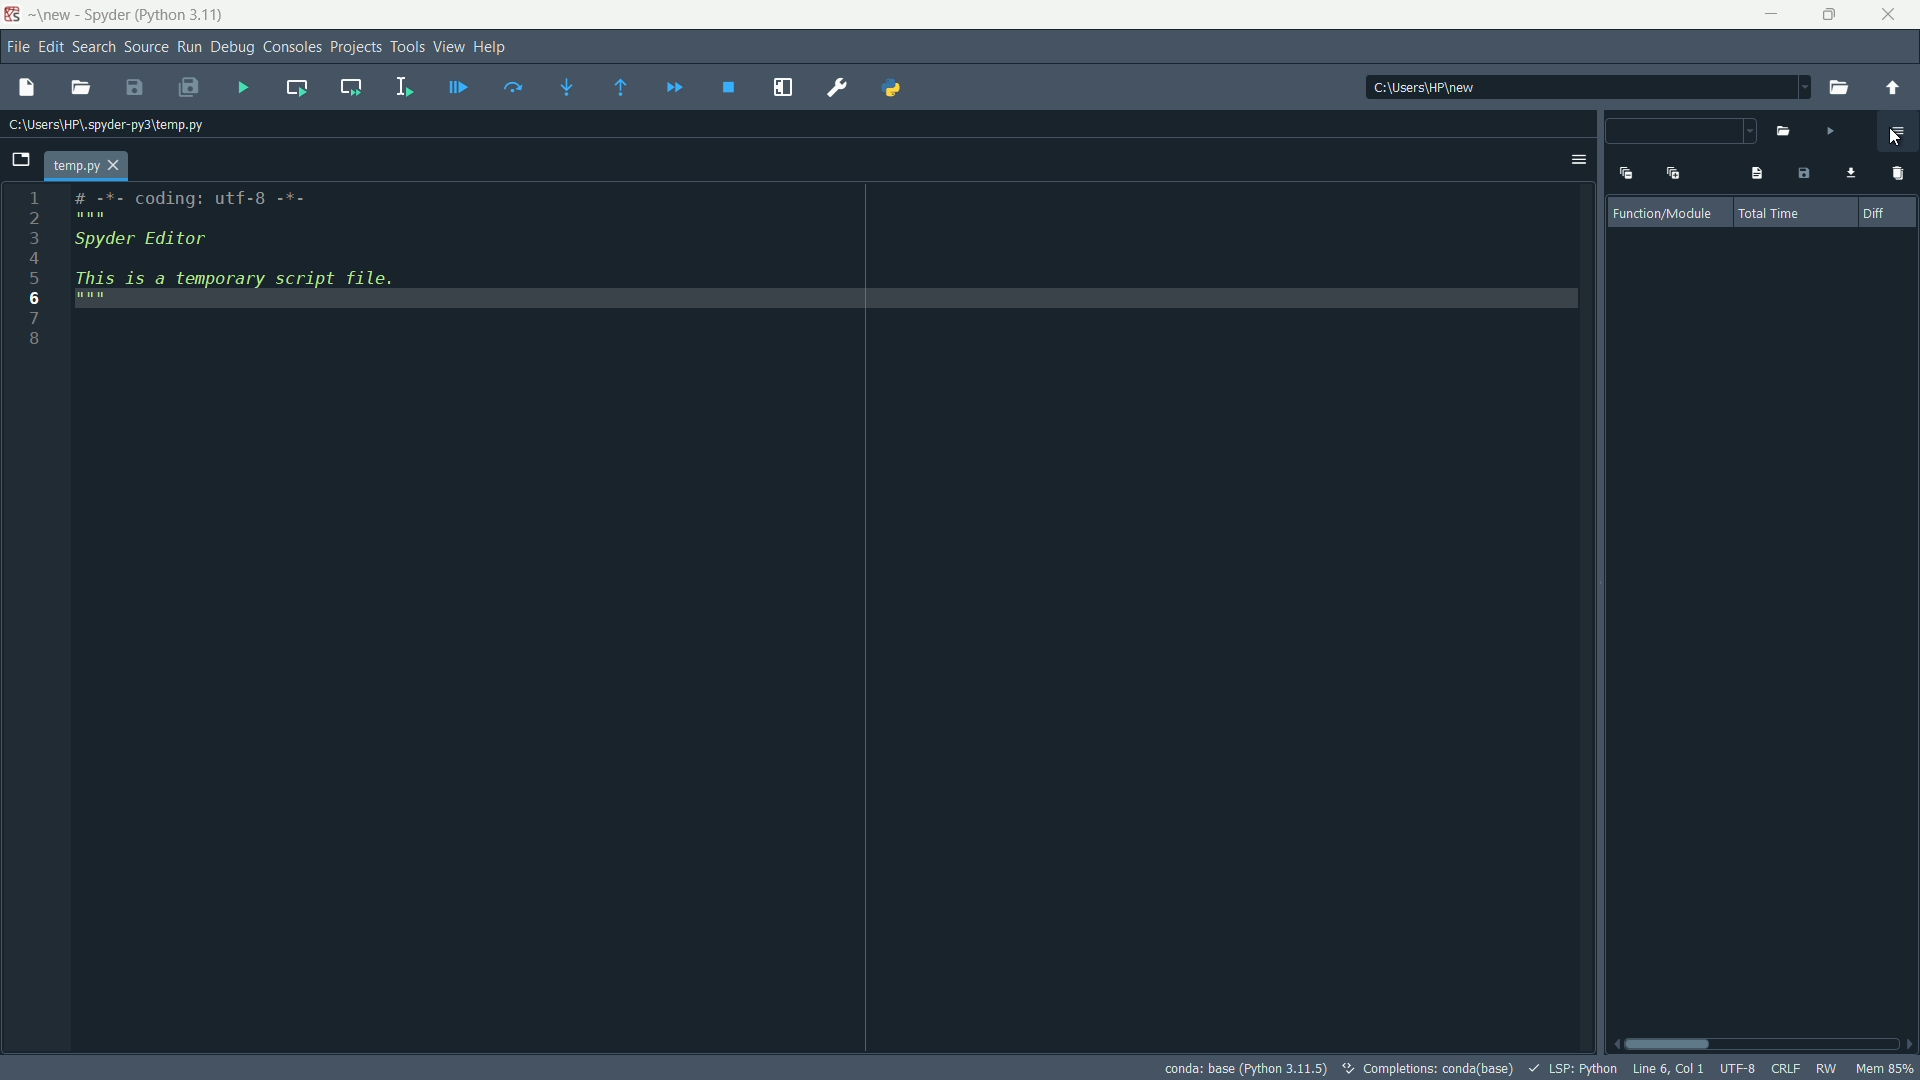 Image resolution: width=1920 pixels, height=1080 pixels. Describe the element at coordinates (1774, 214) in the screenshot. I see `total time` at that location.